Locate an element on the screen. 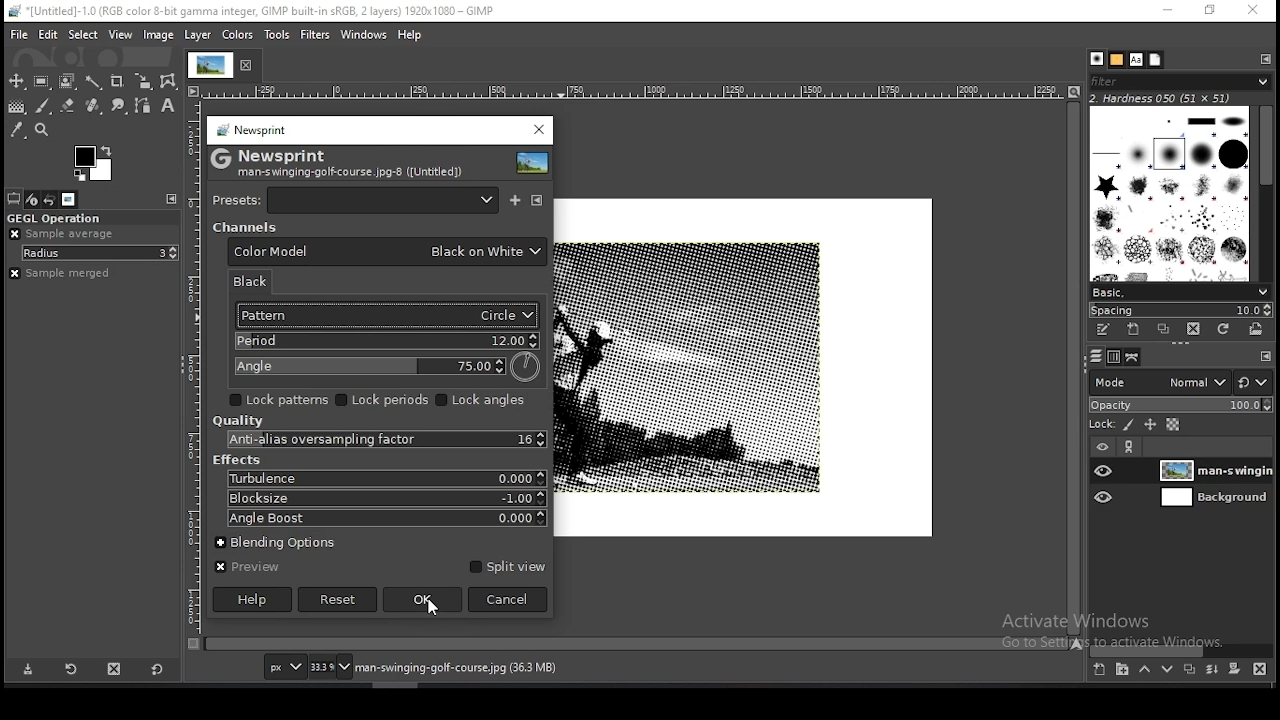 Image resolution: width=1280 pixels, height=720 pixels. GEGL operation is located at coordinates (58, 217).